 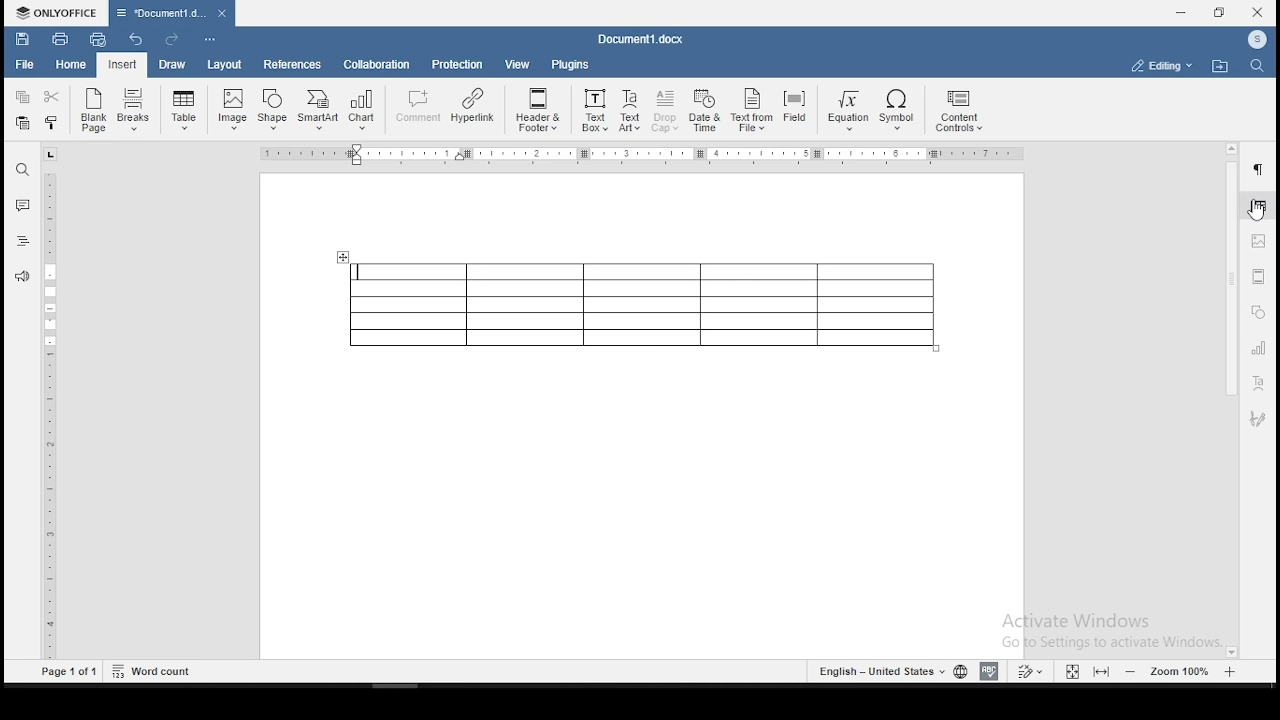 What do you see at coordinates (291, 65) in the screenshot?
I see `references` at bounding box center [291, 65].